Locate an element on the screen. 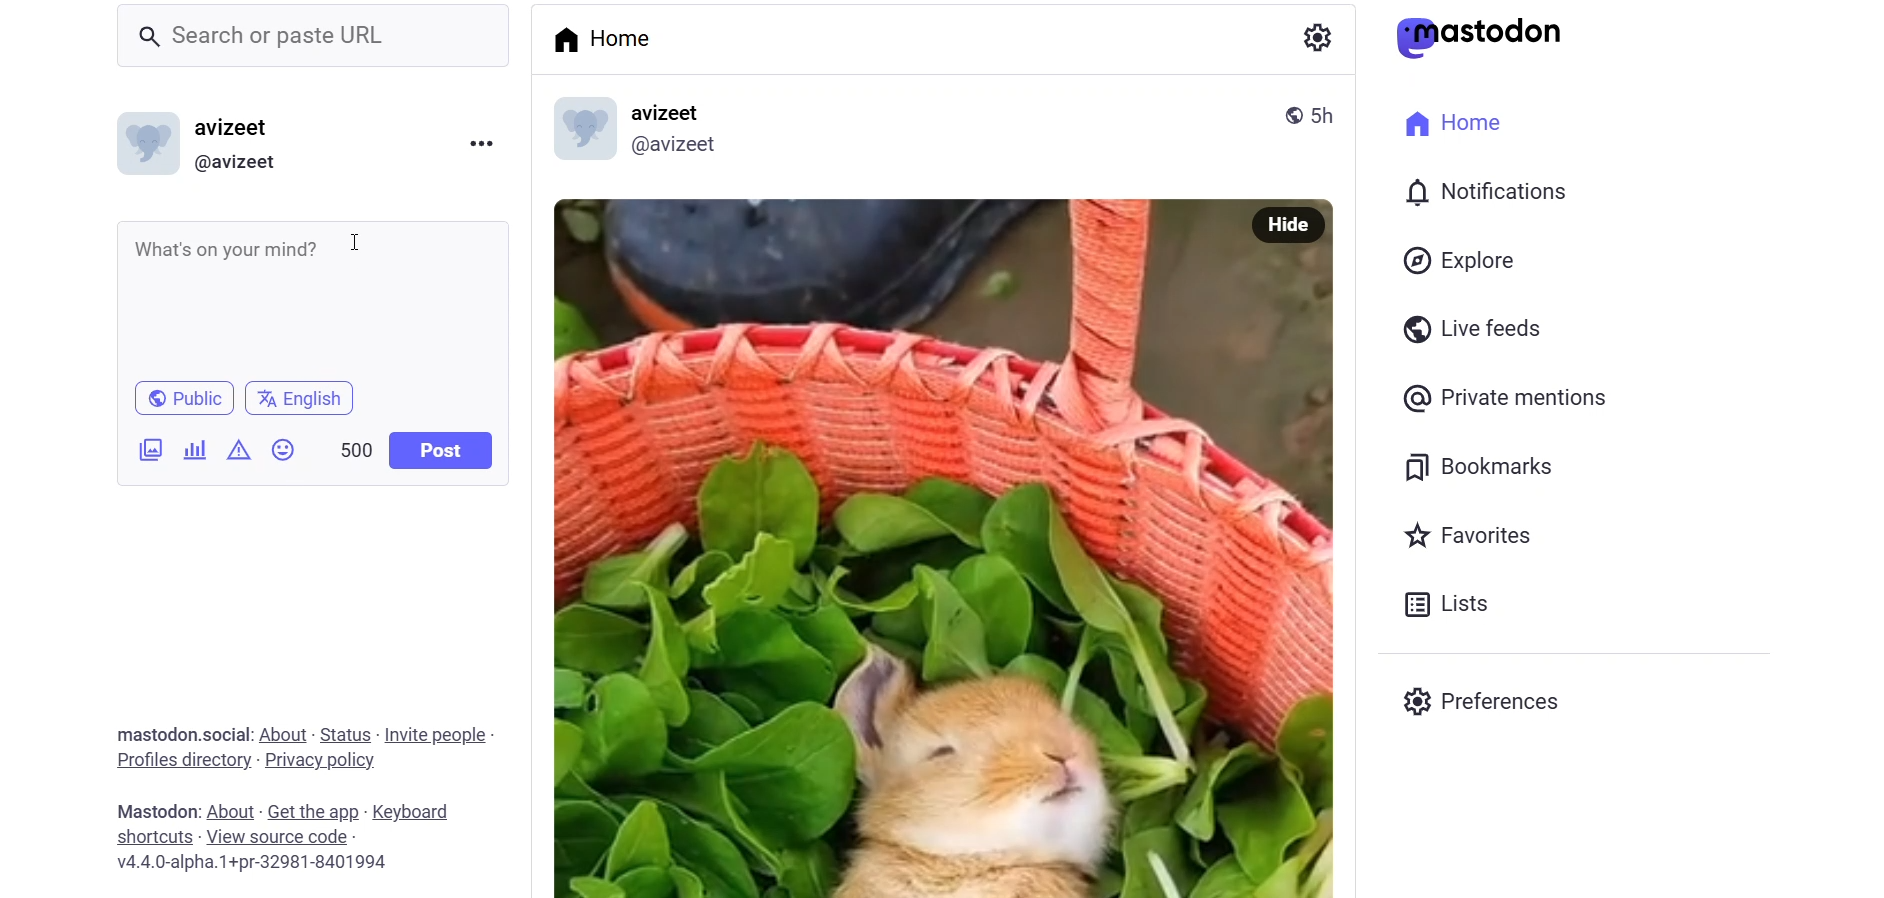 This screenshot has width=1884, height=898. list is located at coordinates (1447, 604).